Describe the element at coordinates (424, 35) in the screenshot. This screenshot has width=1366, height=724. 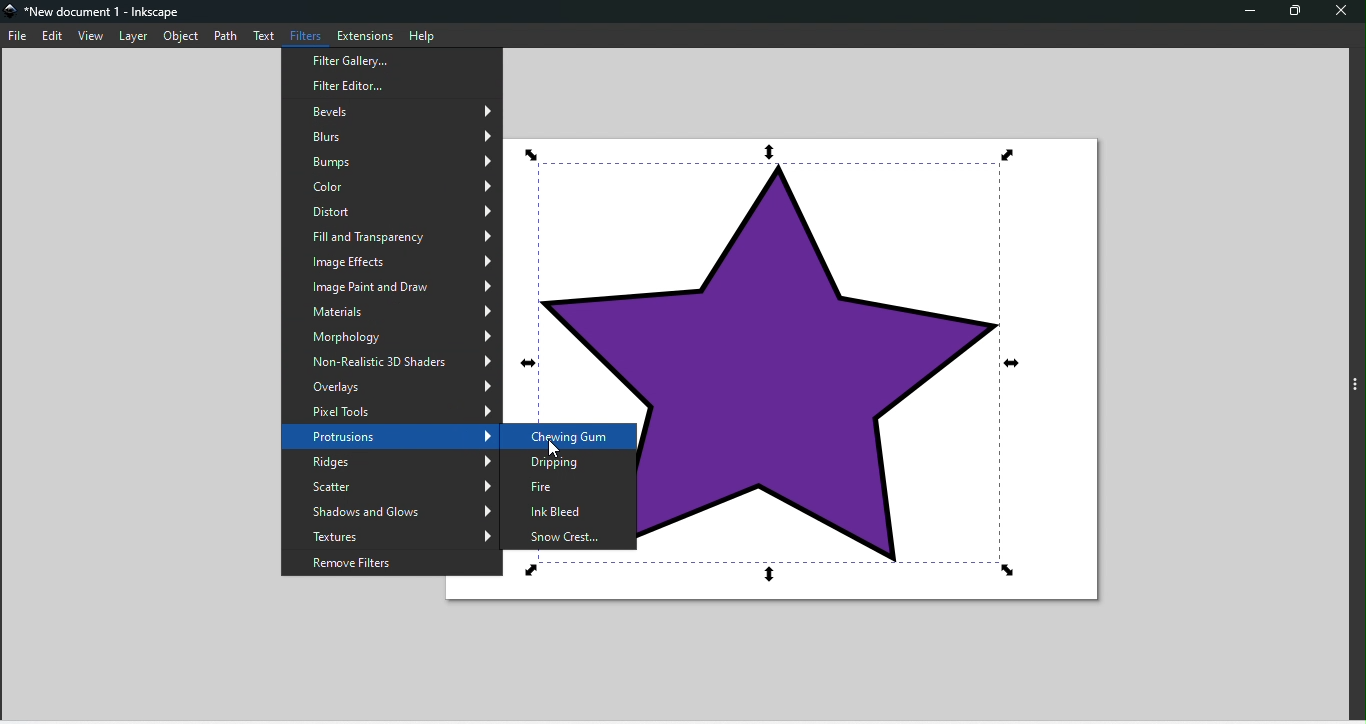
I see `Help` at that location.